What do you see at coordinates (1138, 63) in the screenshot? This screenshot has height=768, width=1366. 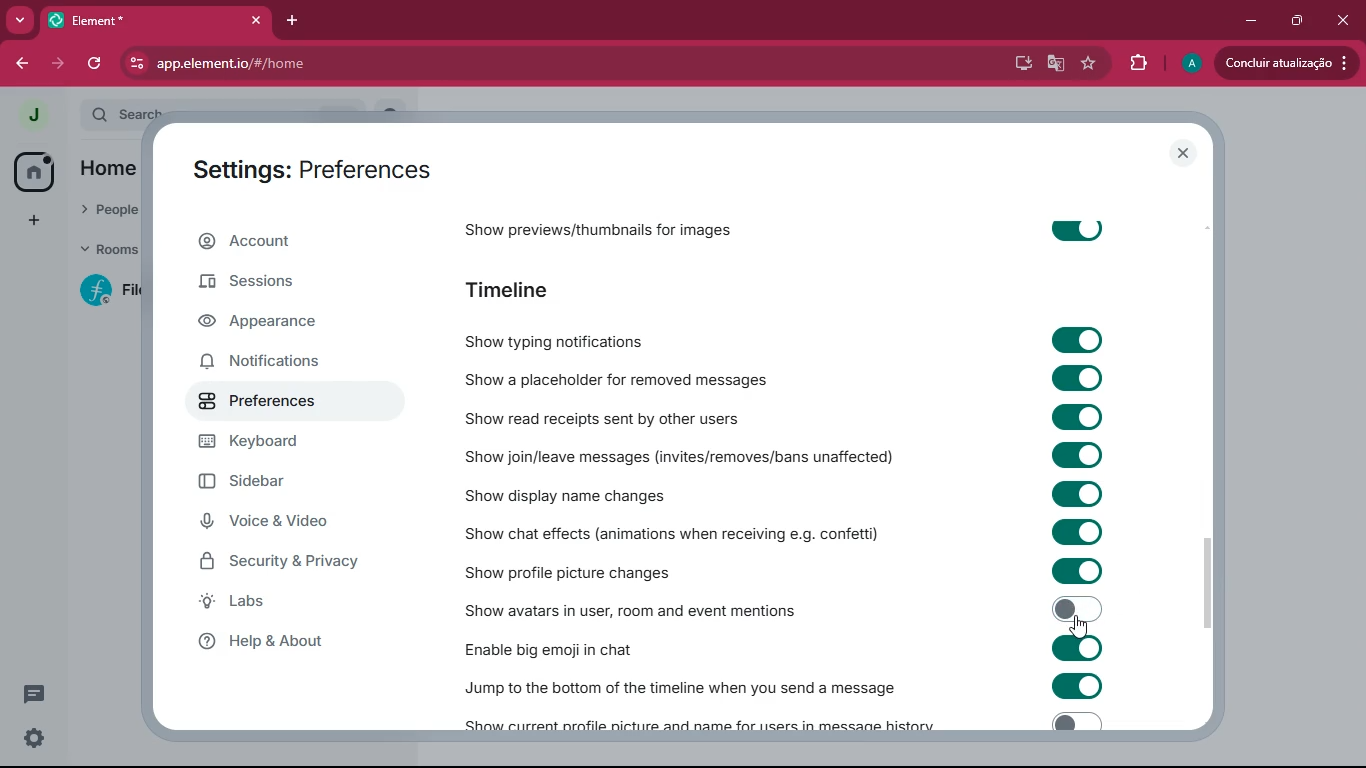 I see `extensions` at bounding box center [1138, 63].